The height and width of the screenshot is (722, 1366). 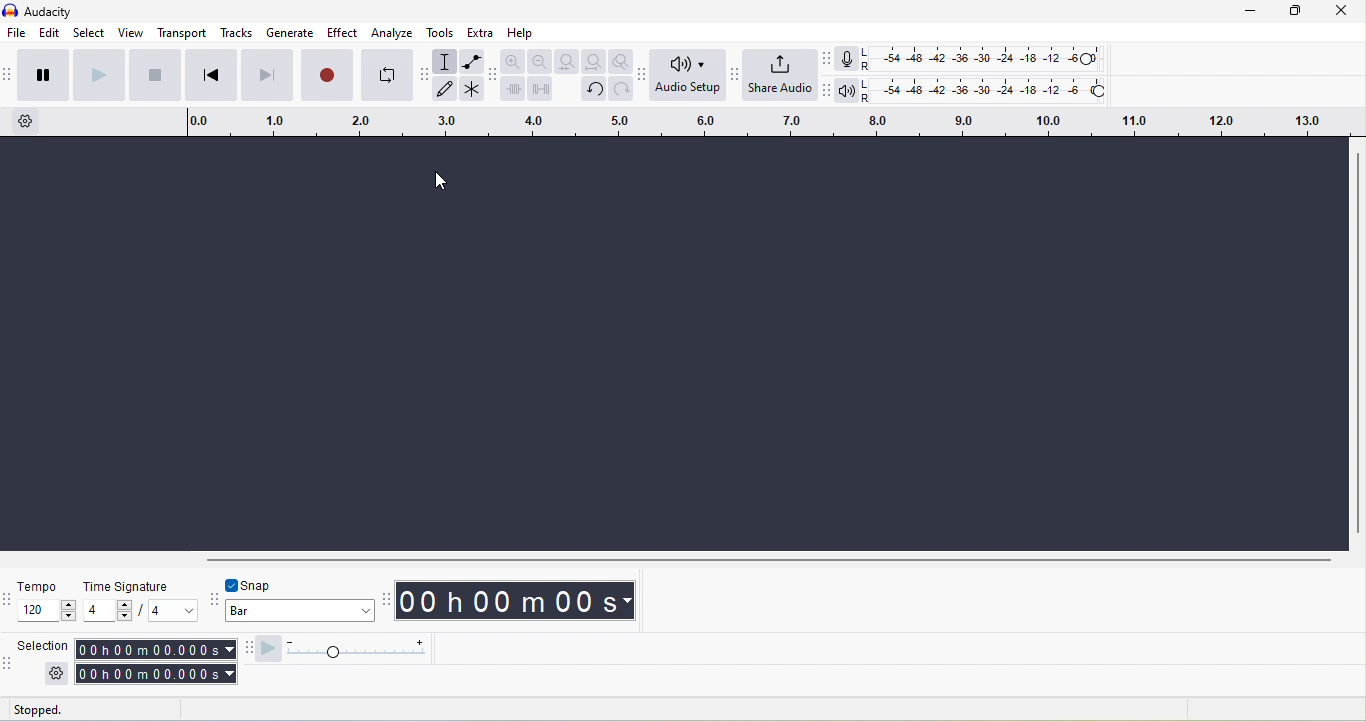 I want to click on select, so click(x=88, y=32).